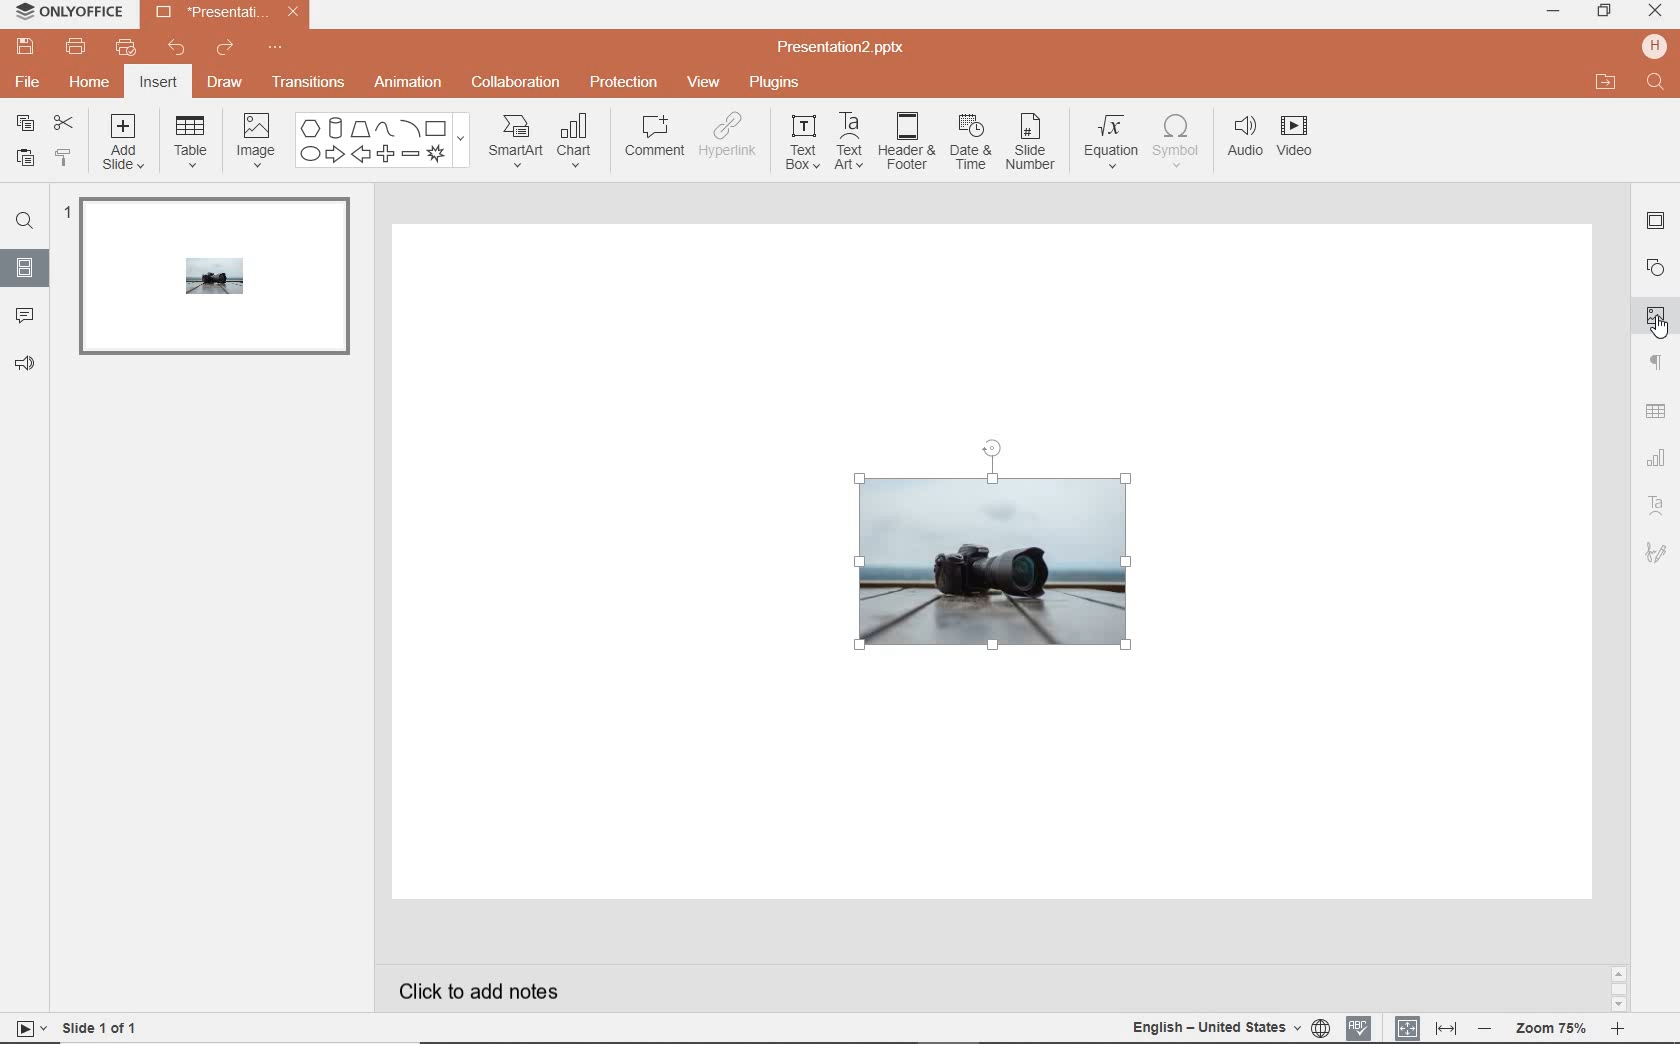 The width and height of the screenshot is (1680, 1044). Describe the element at coordinates (127, 46) in the screenshot. I see `quick print` at that location.